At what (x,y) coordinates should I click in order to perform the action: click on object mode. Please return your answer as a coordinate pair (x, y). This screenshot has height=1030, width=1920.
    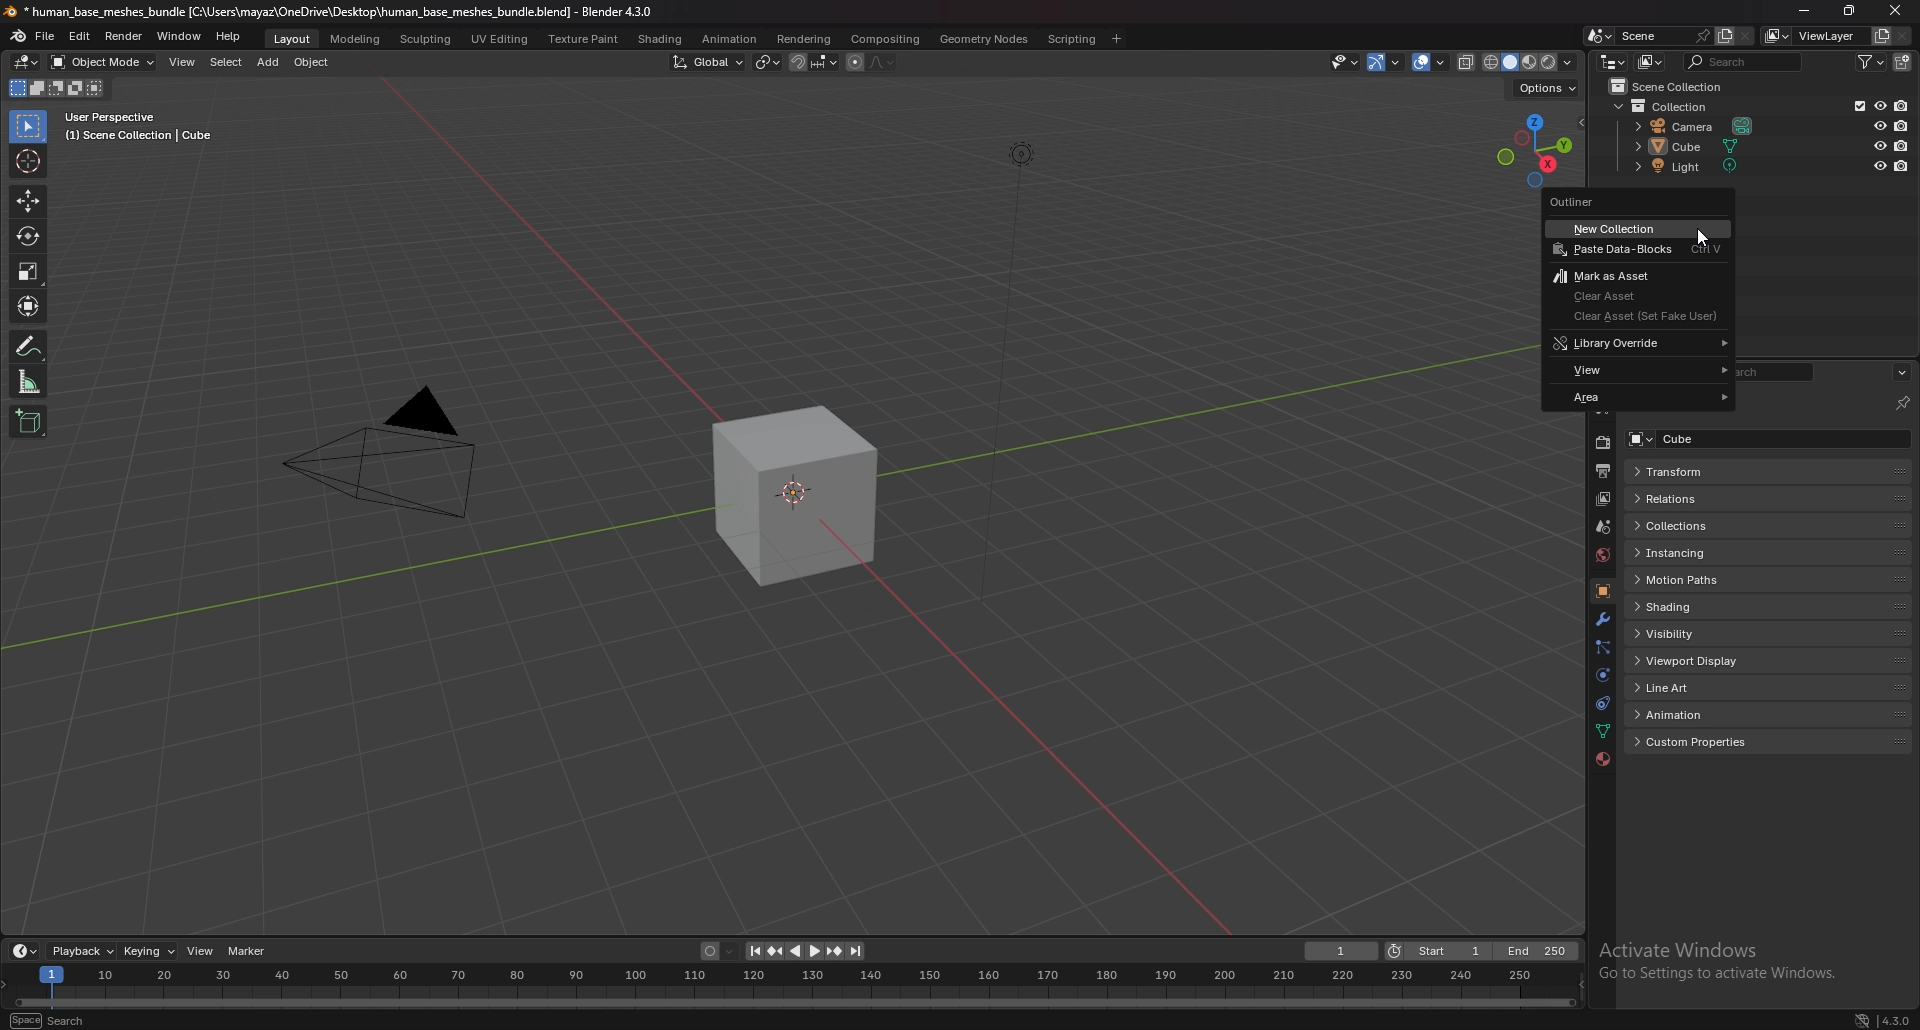
    Looking at the image, I should click on (102, 62).